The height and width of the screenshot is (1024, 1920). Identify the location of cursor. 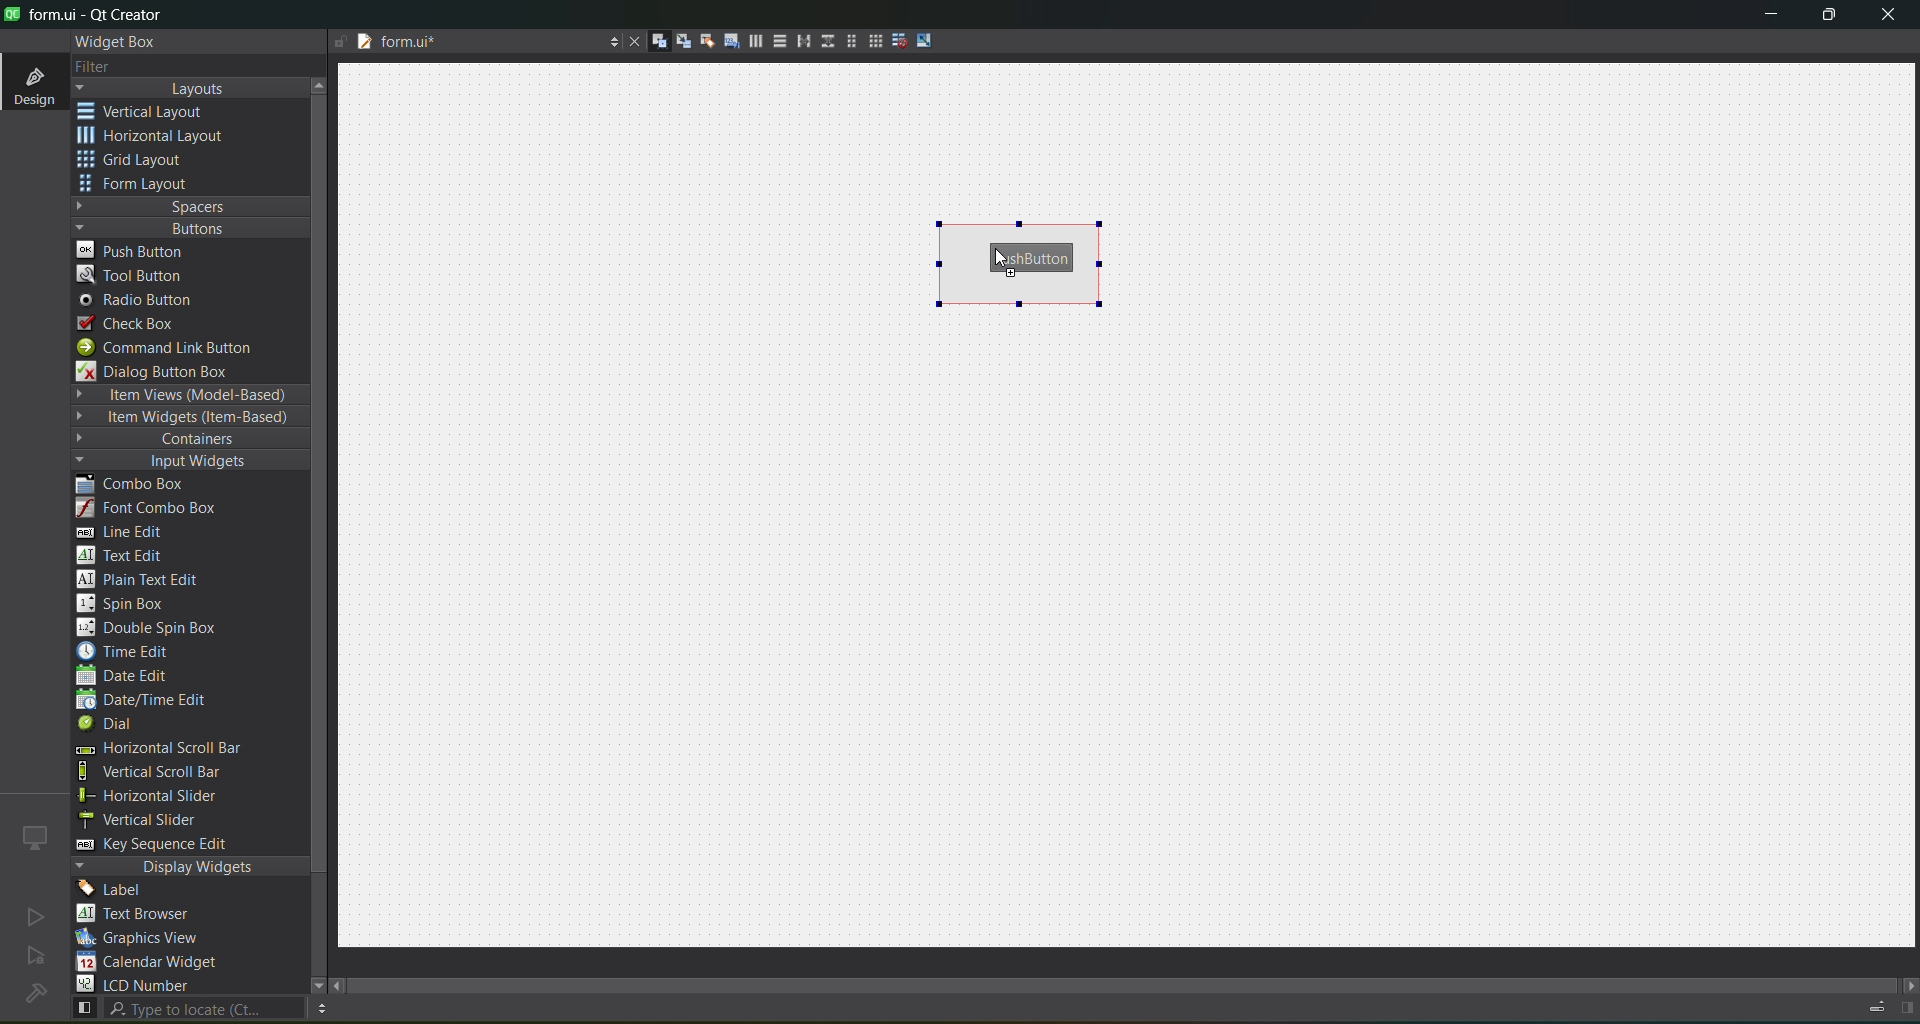
(1002, 259).